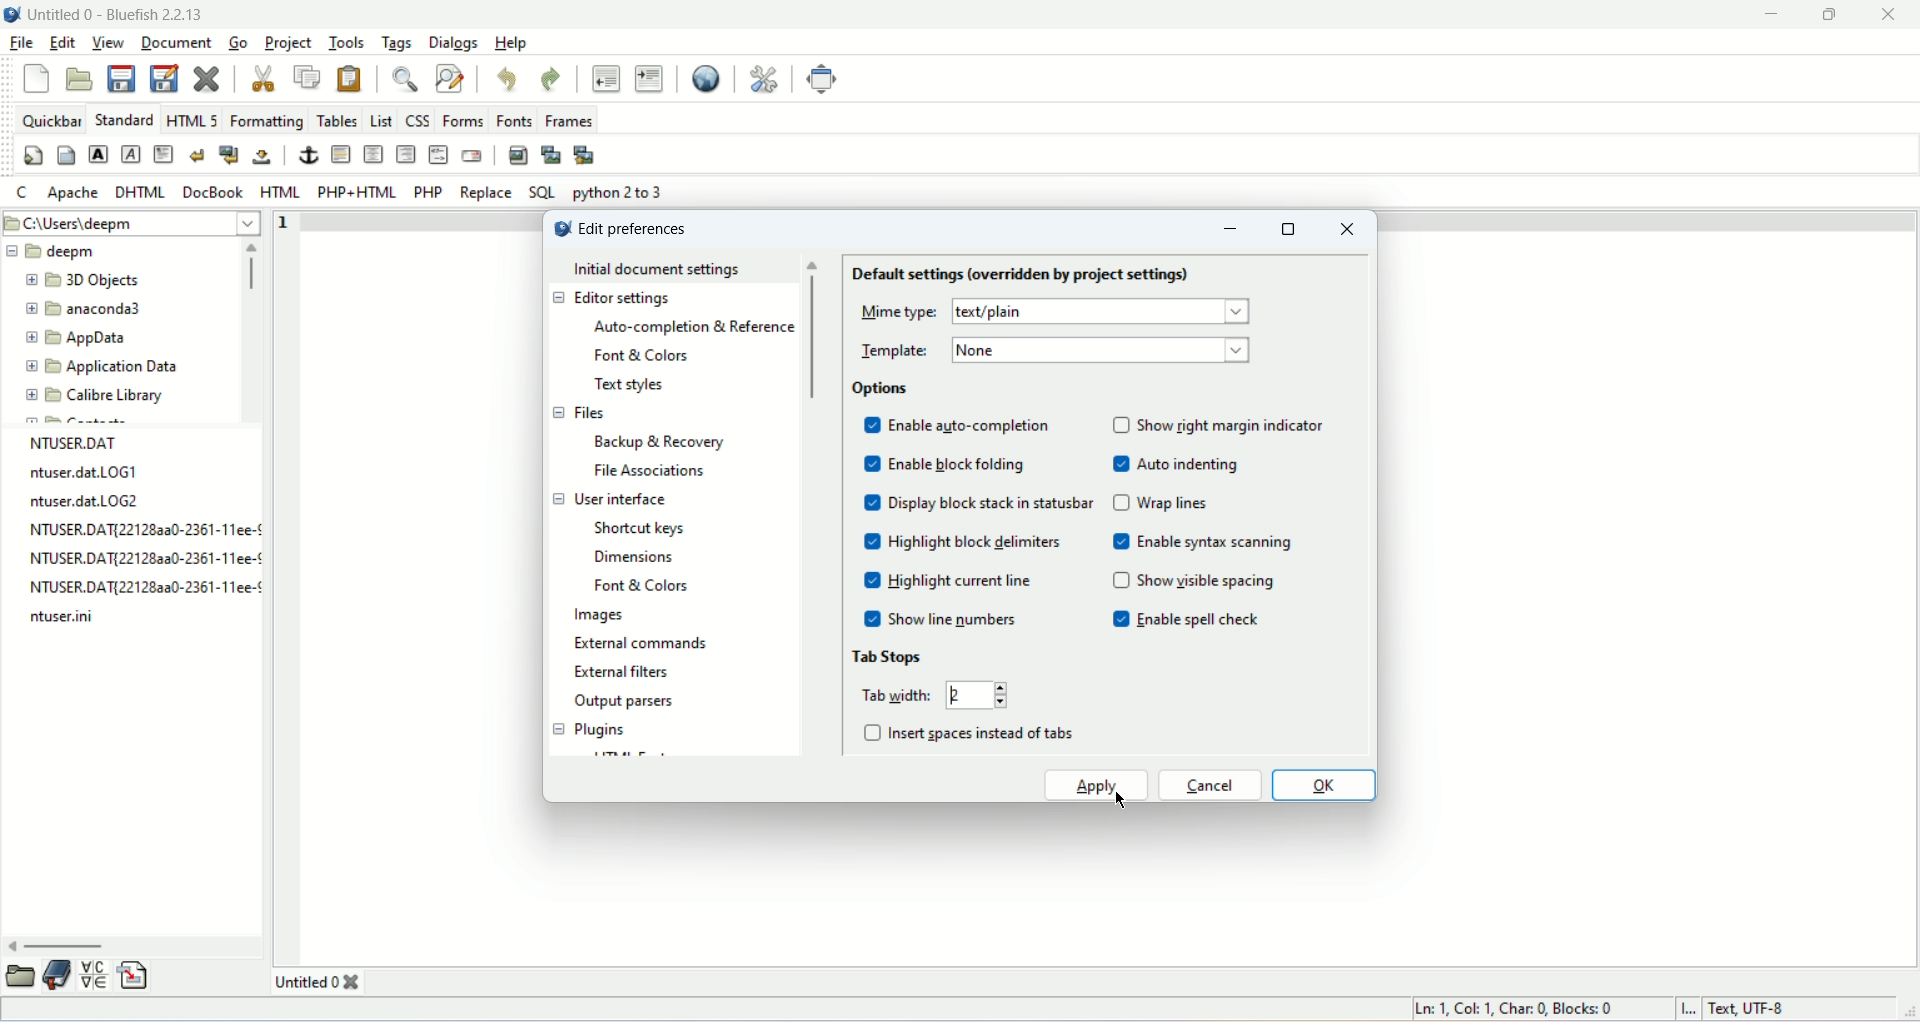 The image size is (1920, 1022). Describe the element at coordinates (21, 193) in the screenshot. I see `C` at that location.